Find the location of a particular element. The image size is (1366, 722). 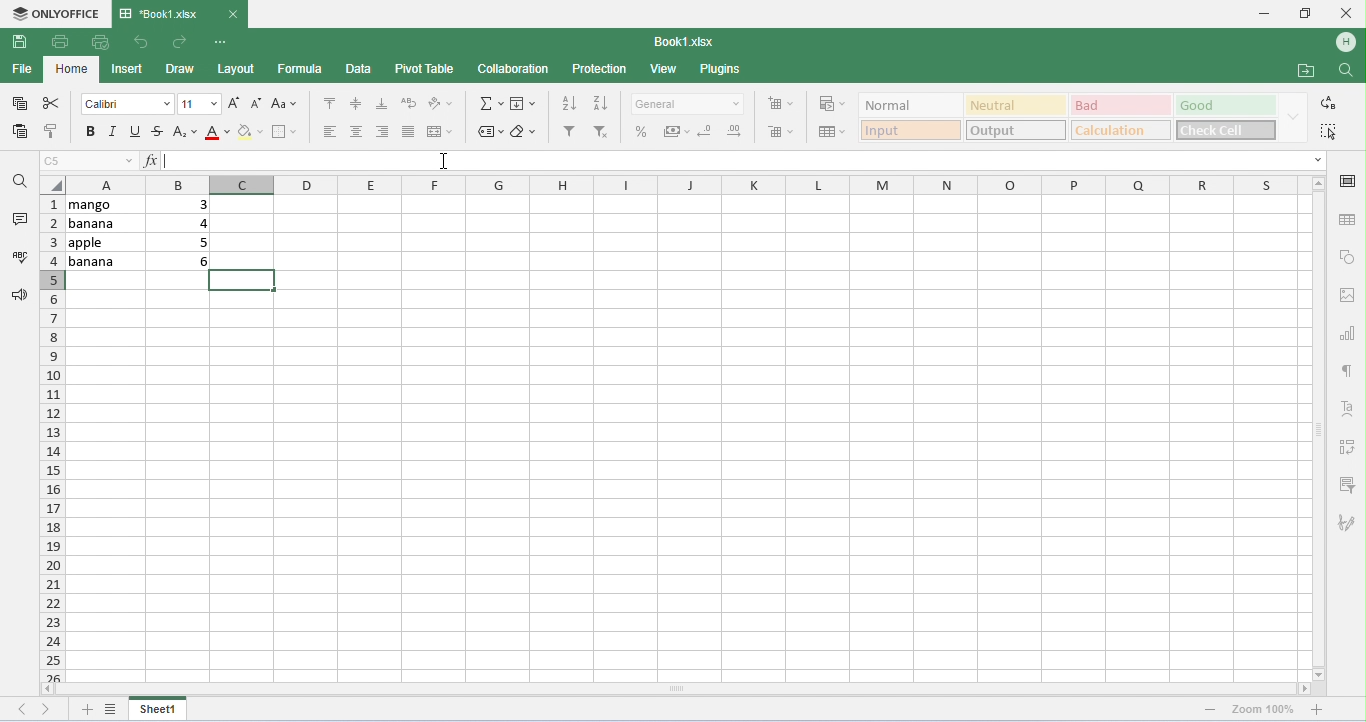

 is located at coordinates (20, 69).